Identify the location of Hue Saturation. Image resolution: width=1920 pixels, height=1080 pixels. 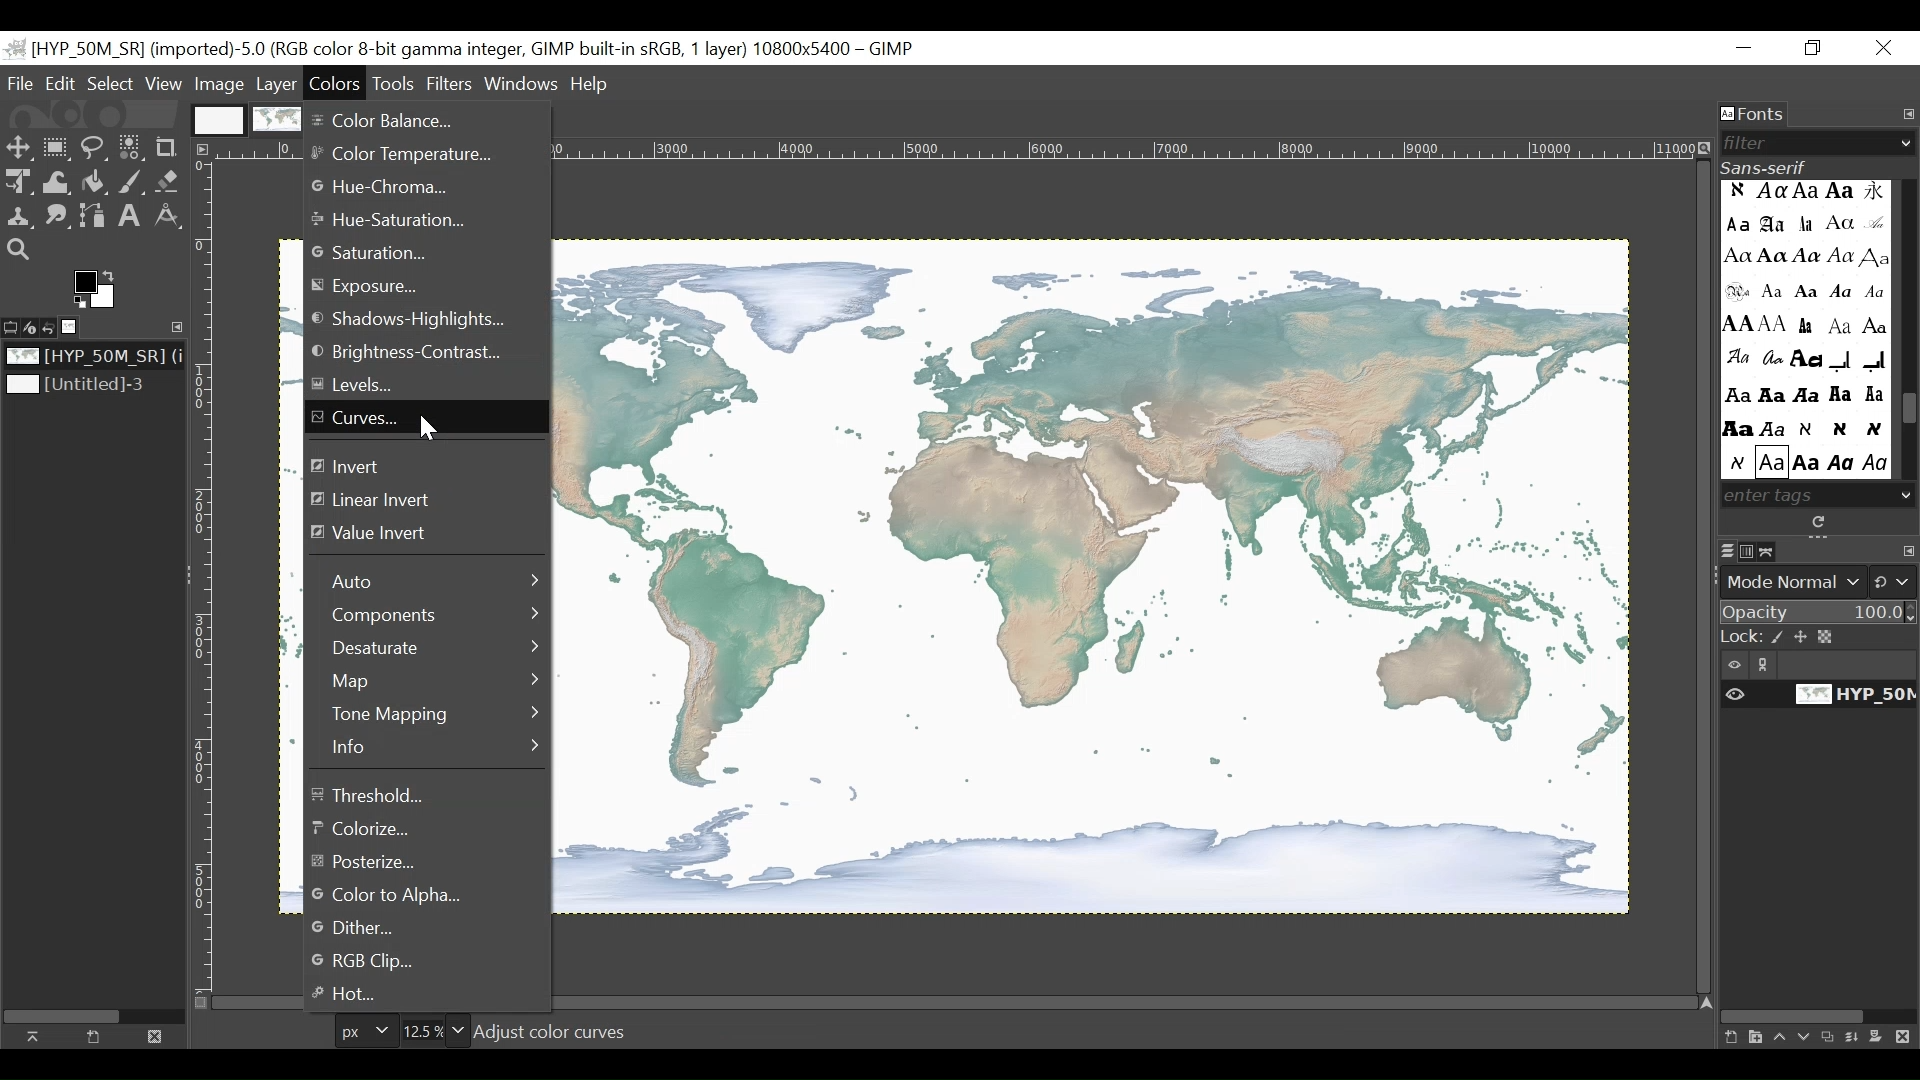
(413, 222).